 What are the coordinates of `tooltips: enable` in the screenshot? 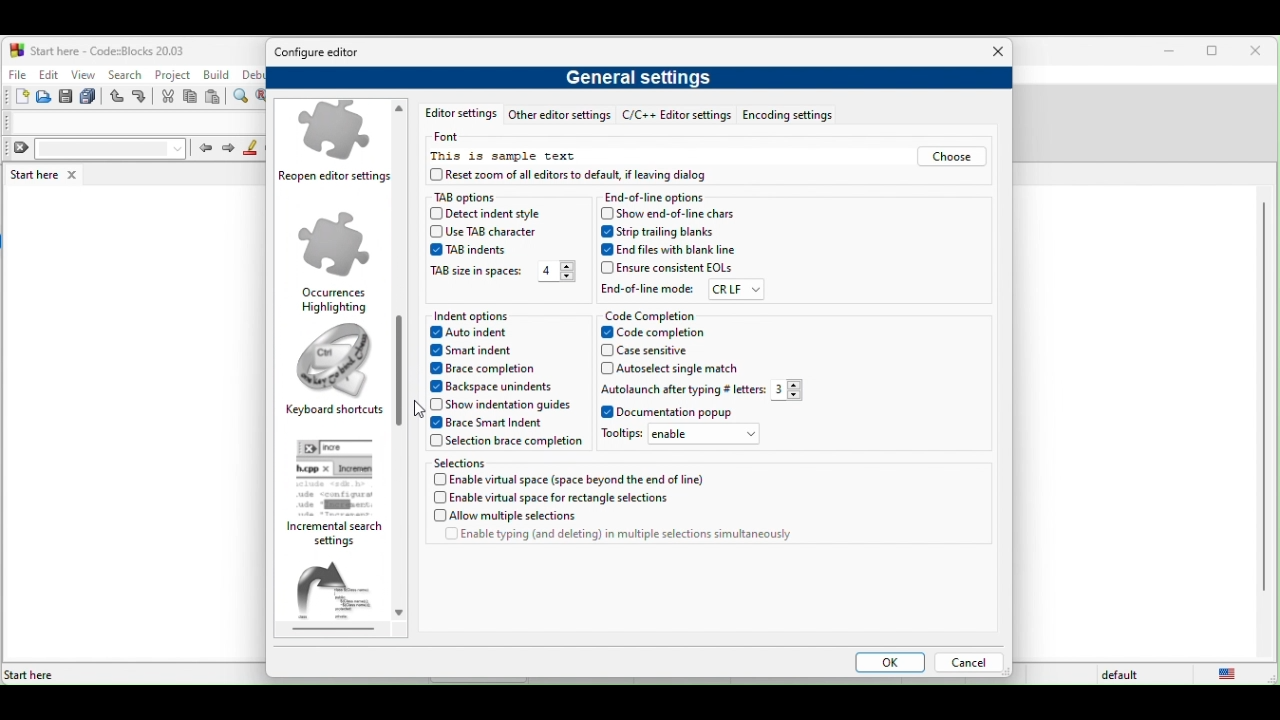 It's located at (686, 437).